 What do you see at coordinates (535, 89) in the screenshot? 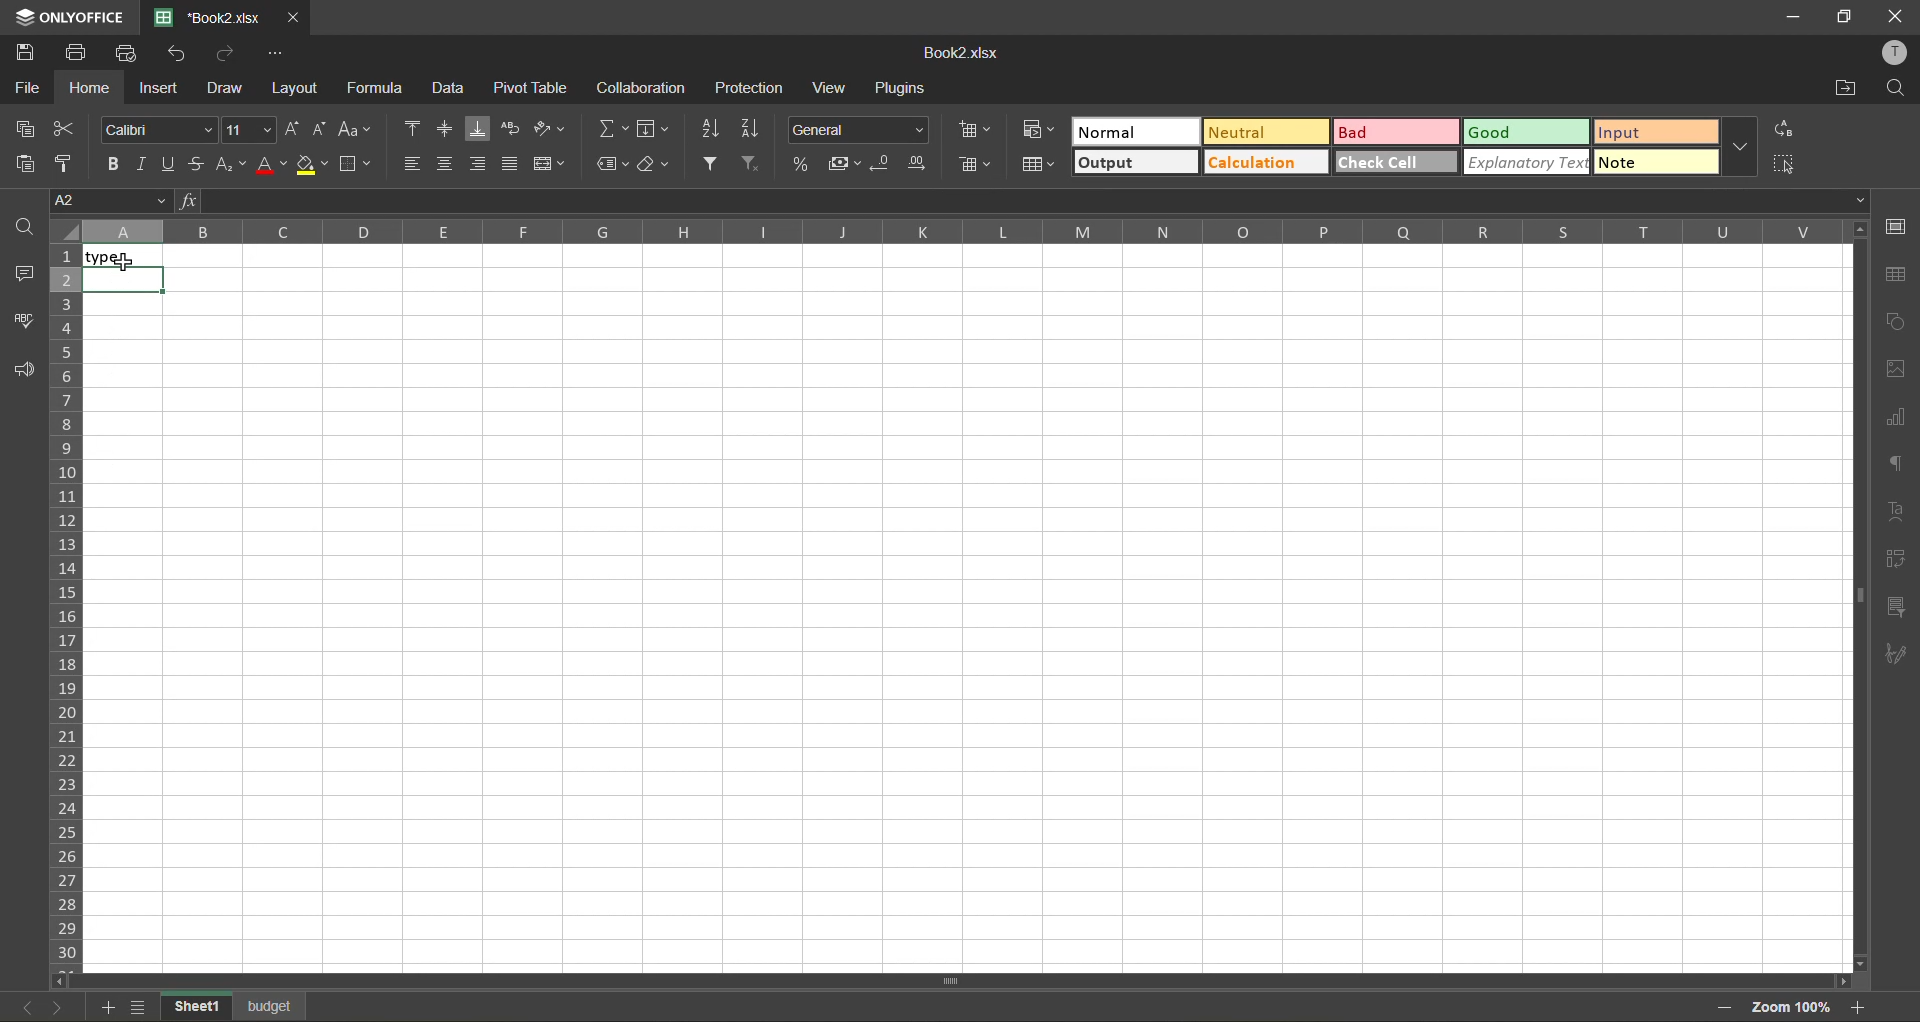
I see `pivot table` at bounding box center [535, 89].